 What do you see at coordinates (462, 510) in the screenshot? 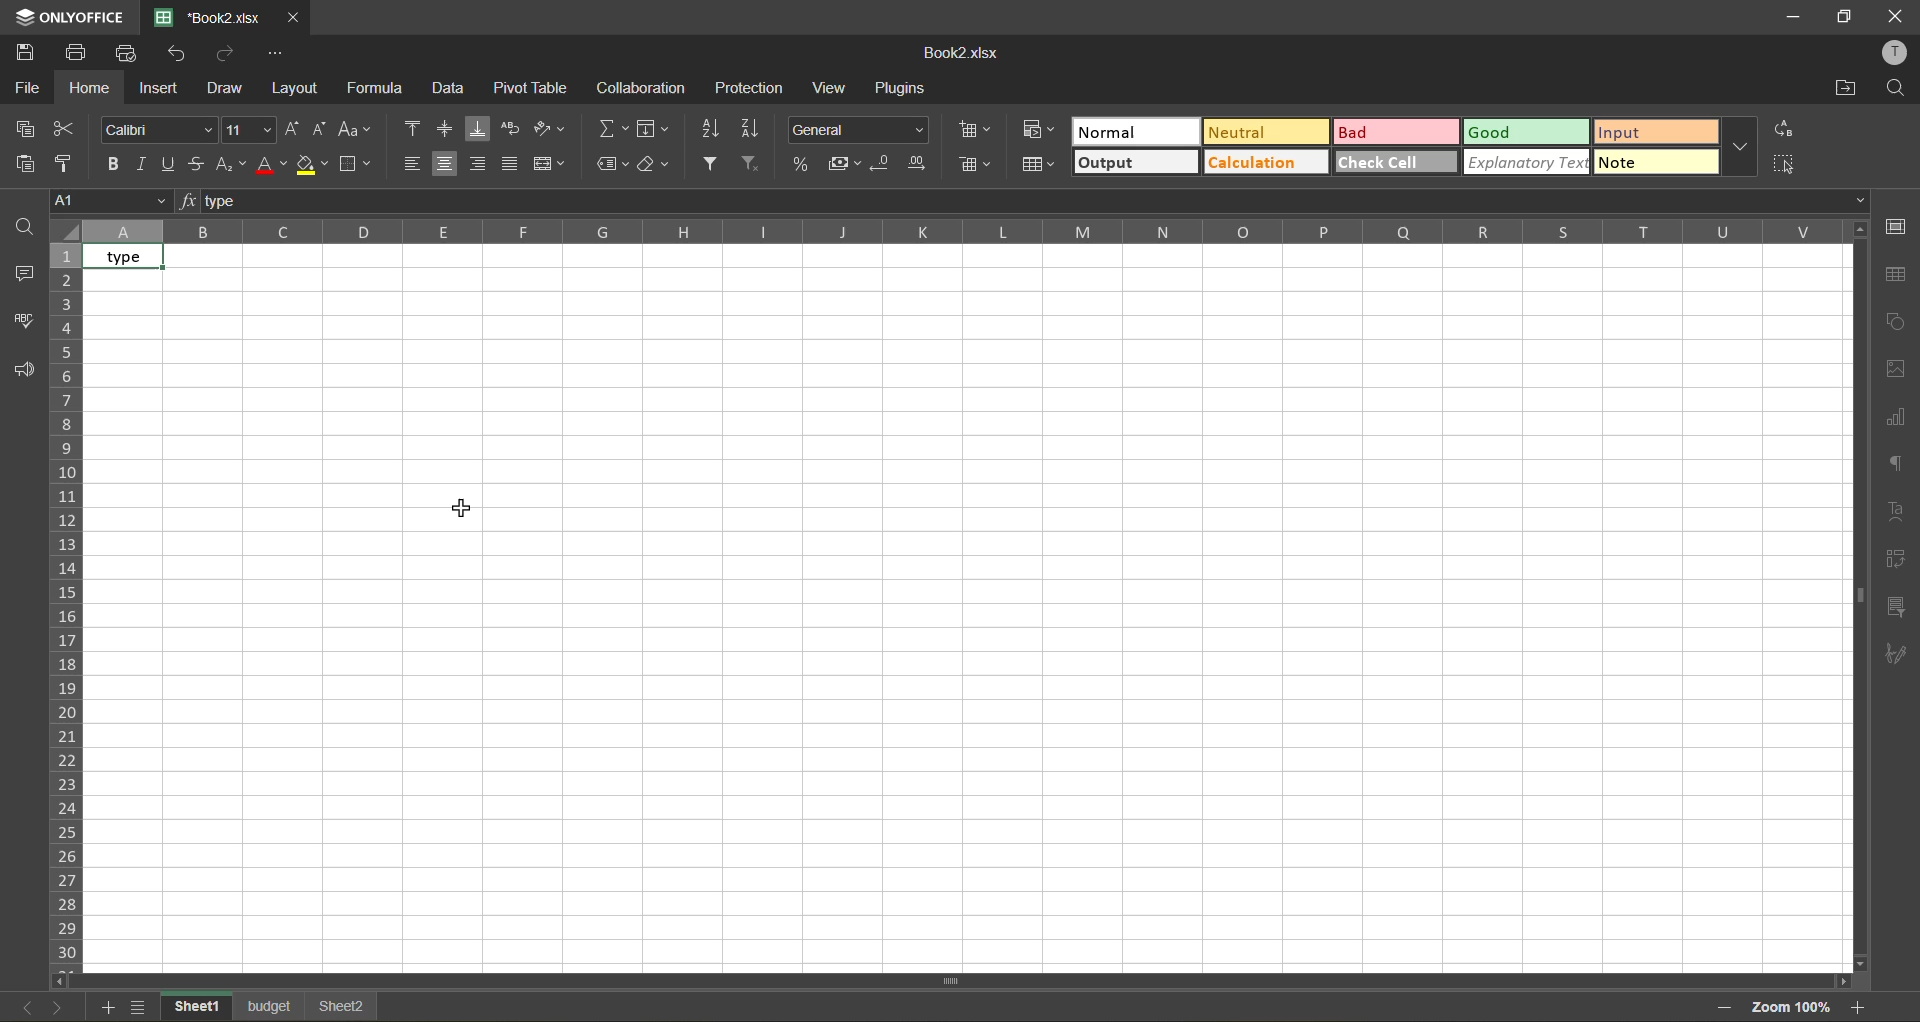
I see `cursor` at bounding box center [462, 510].